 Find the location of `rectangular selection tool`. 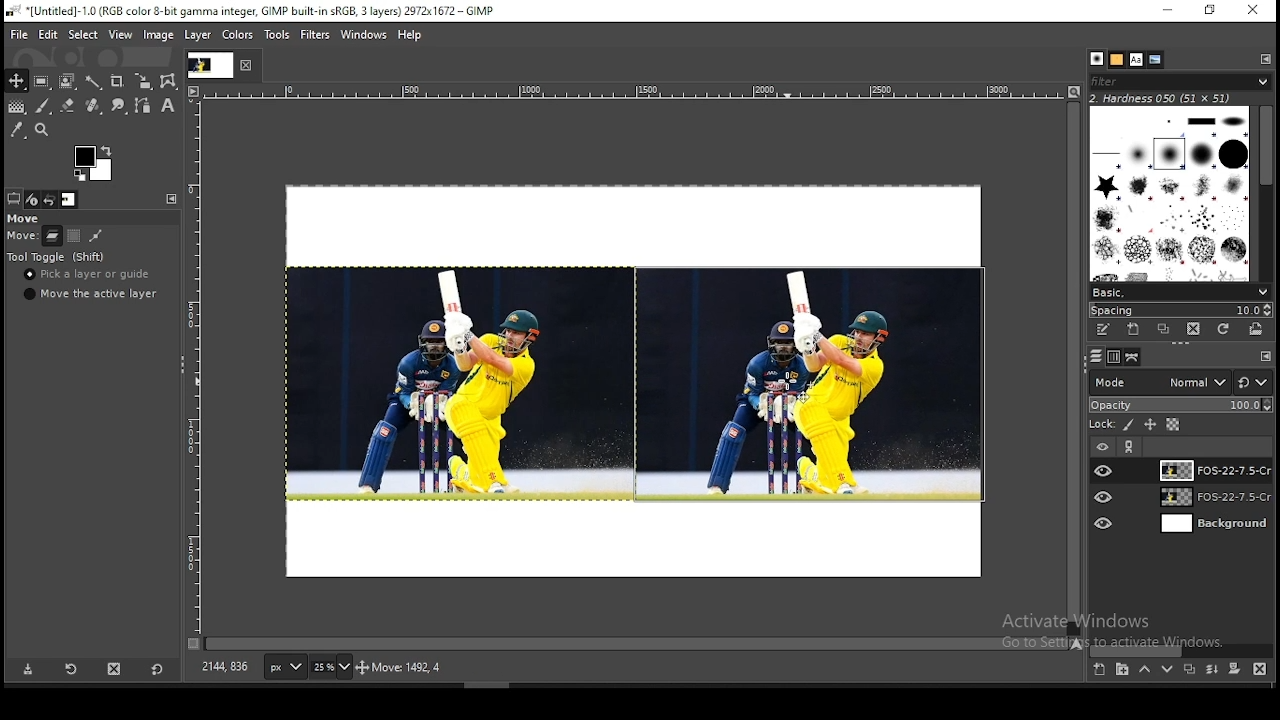

rectangular selection tool is located at coordinates (40, 81).